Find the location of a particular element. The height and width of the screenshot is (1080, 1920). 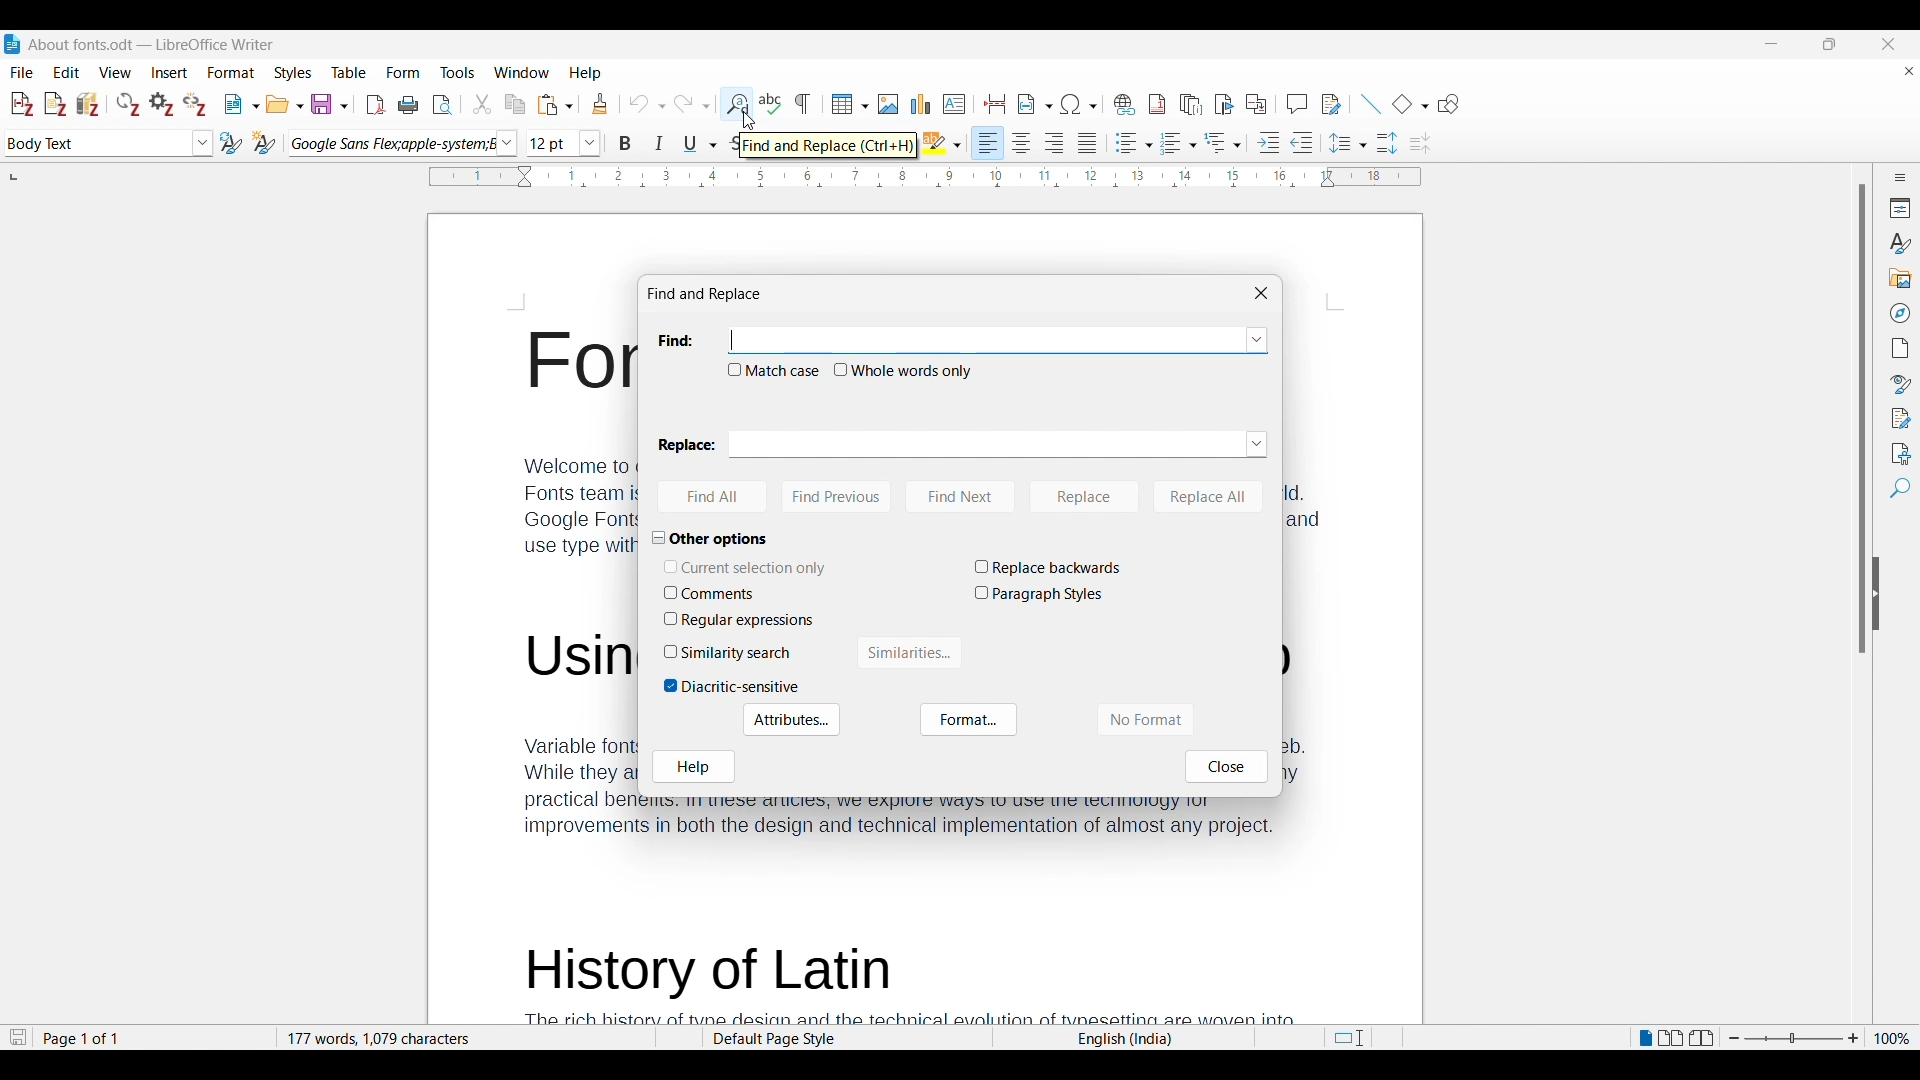

Toggle formatting marks is located at coordinates (804, 104).